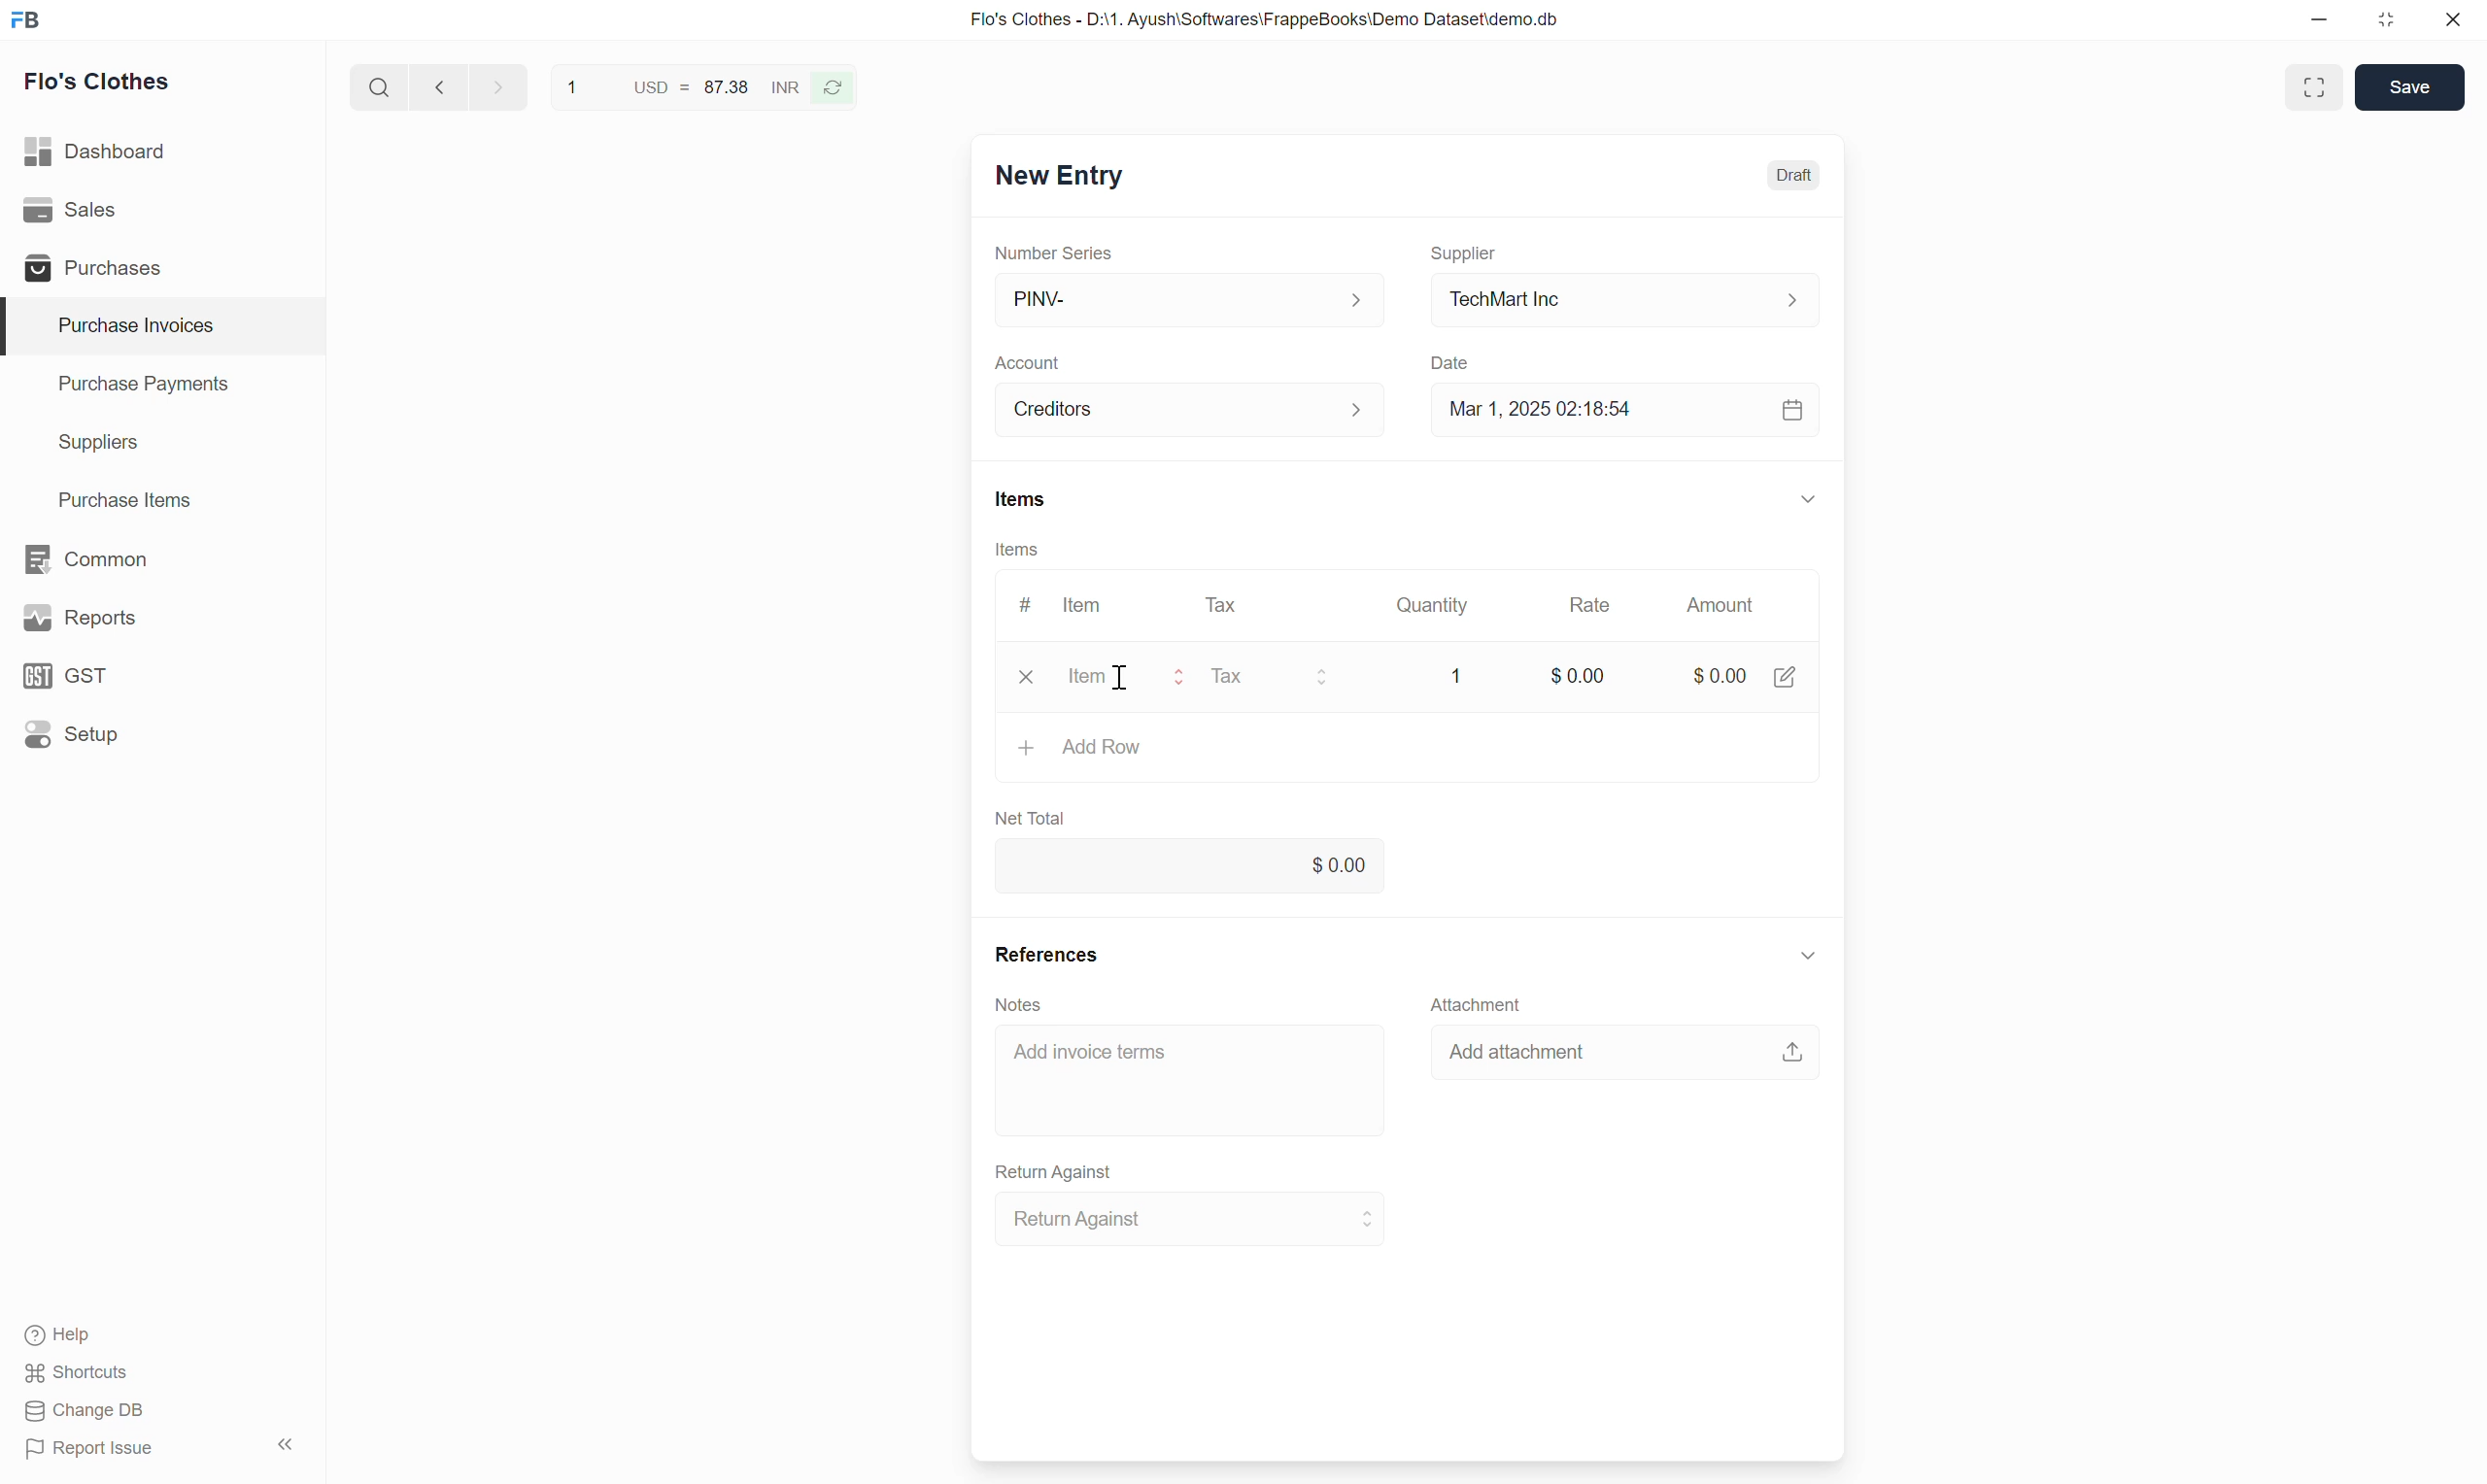 This screenshot has width=2487, height=1484. What do you see at coordinates (98, 82) in the screenshot?
I see `Flo's Clothes` at bounding box center [98, 82].